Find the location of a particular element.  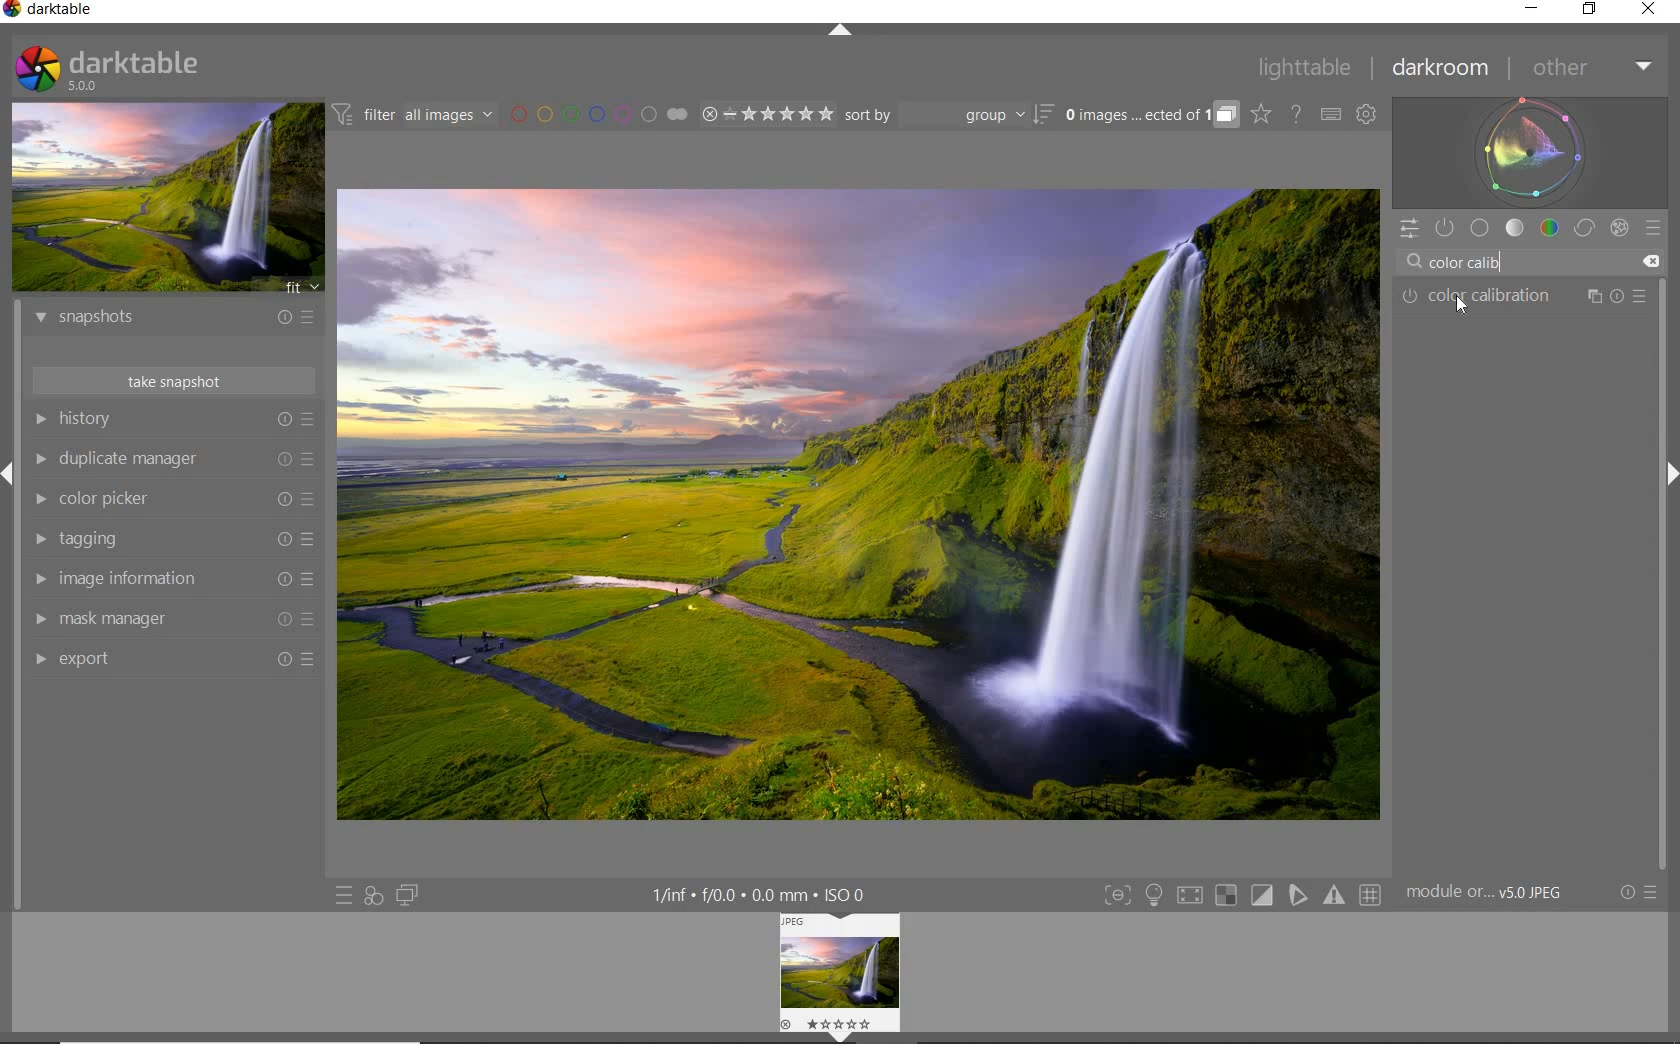

tone is located at coordinates (1515, 228).